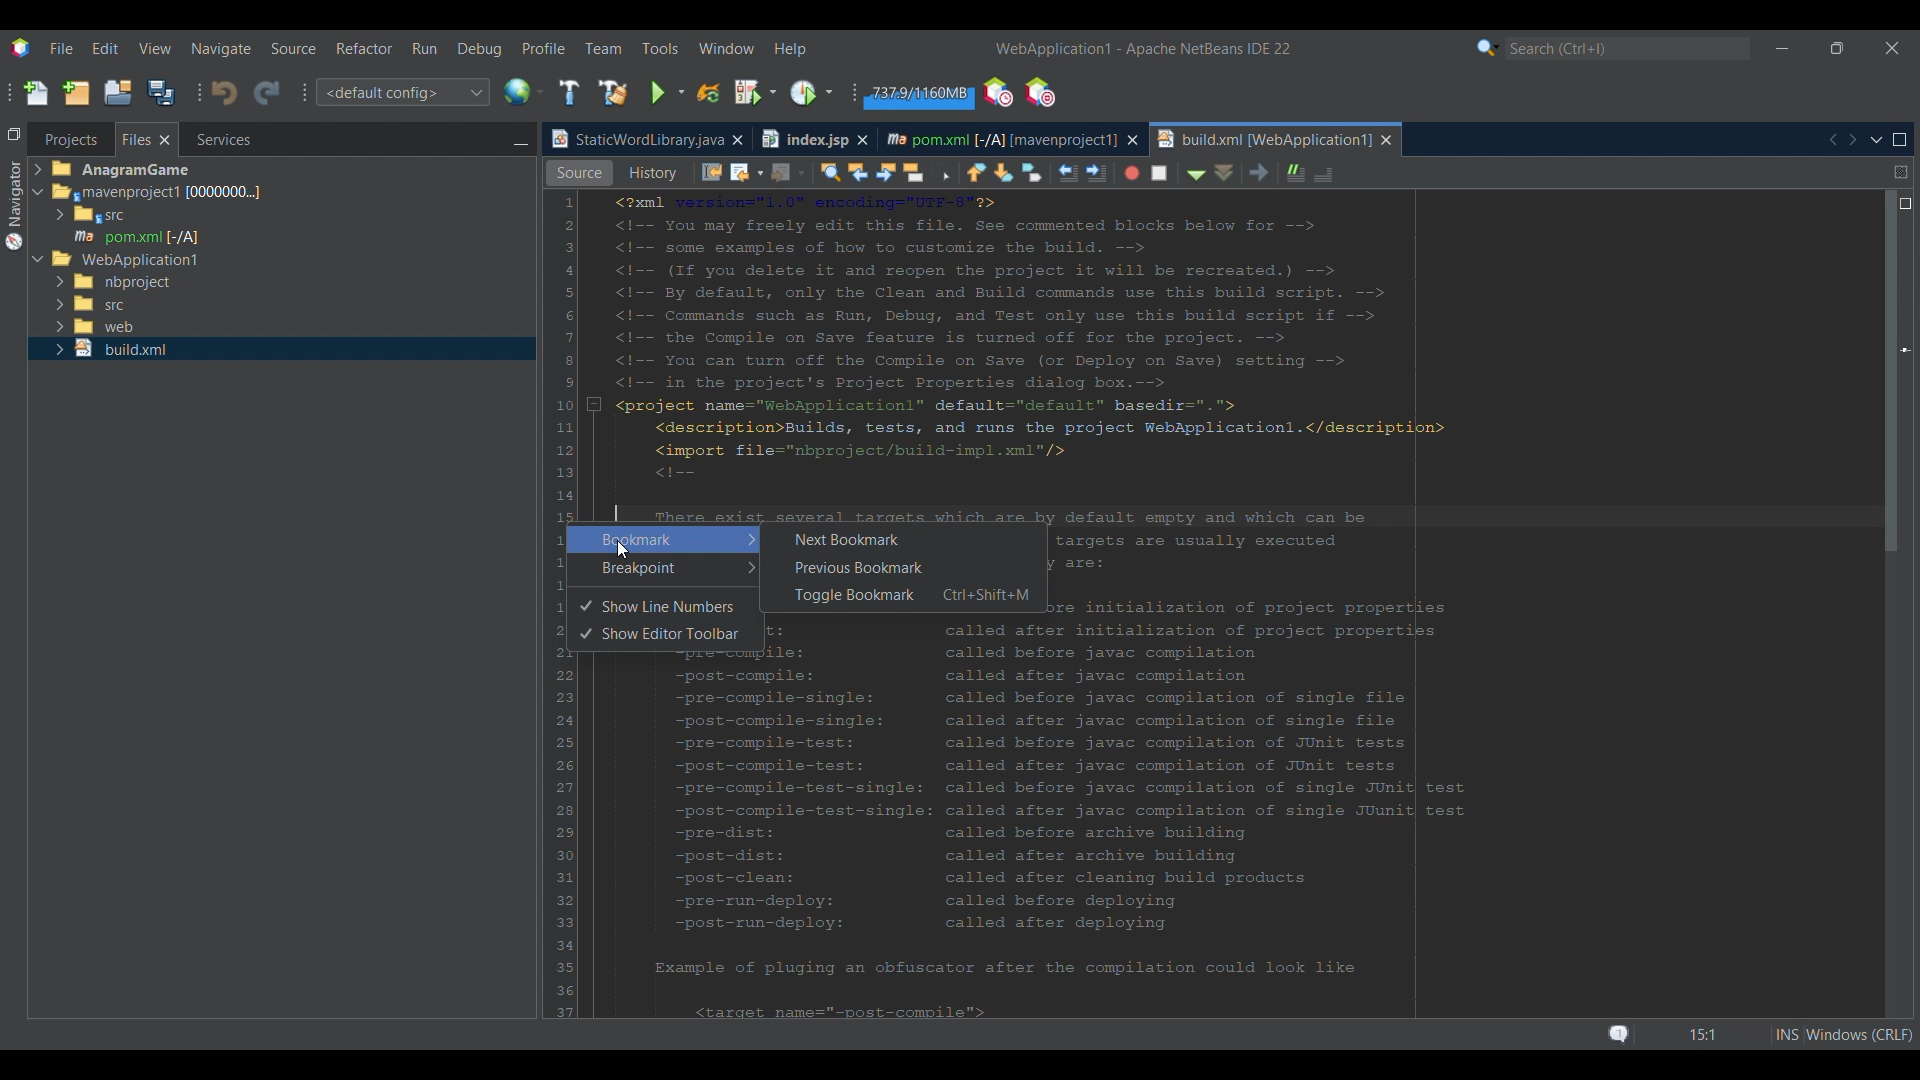  What do you see at coordinates (363, 48) in the screenshot?
I see `Refactor menu` at bounding box center [363, 48].